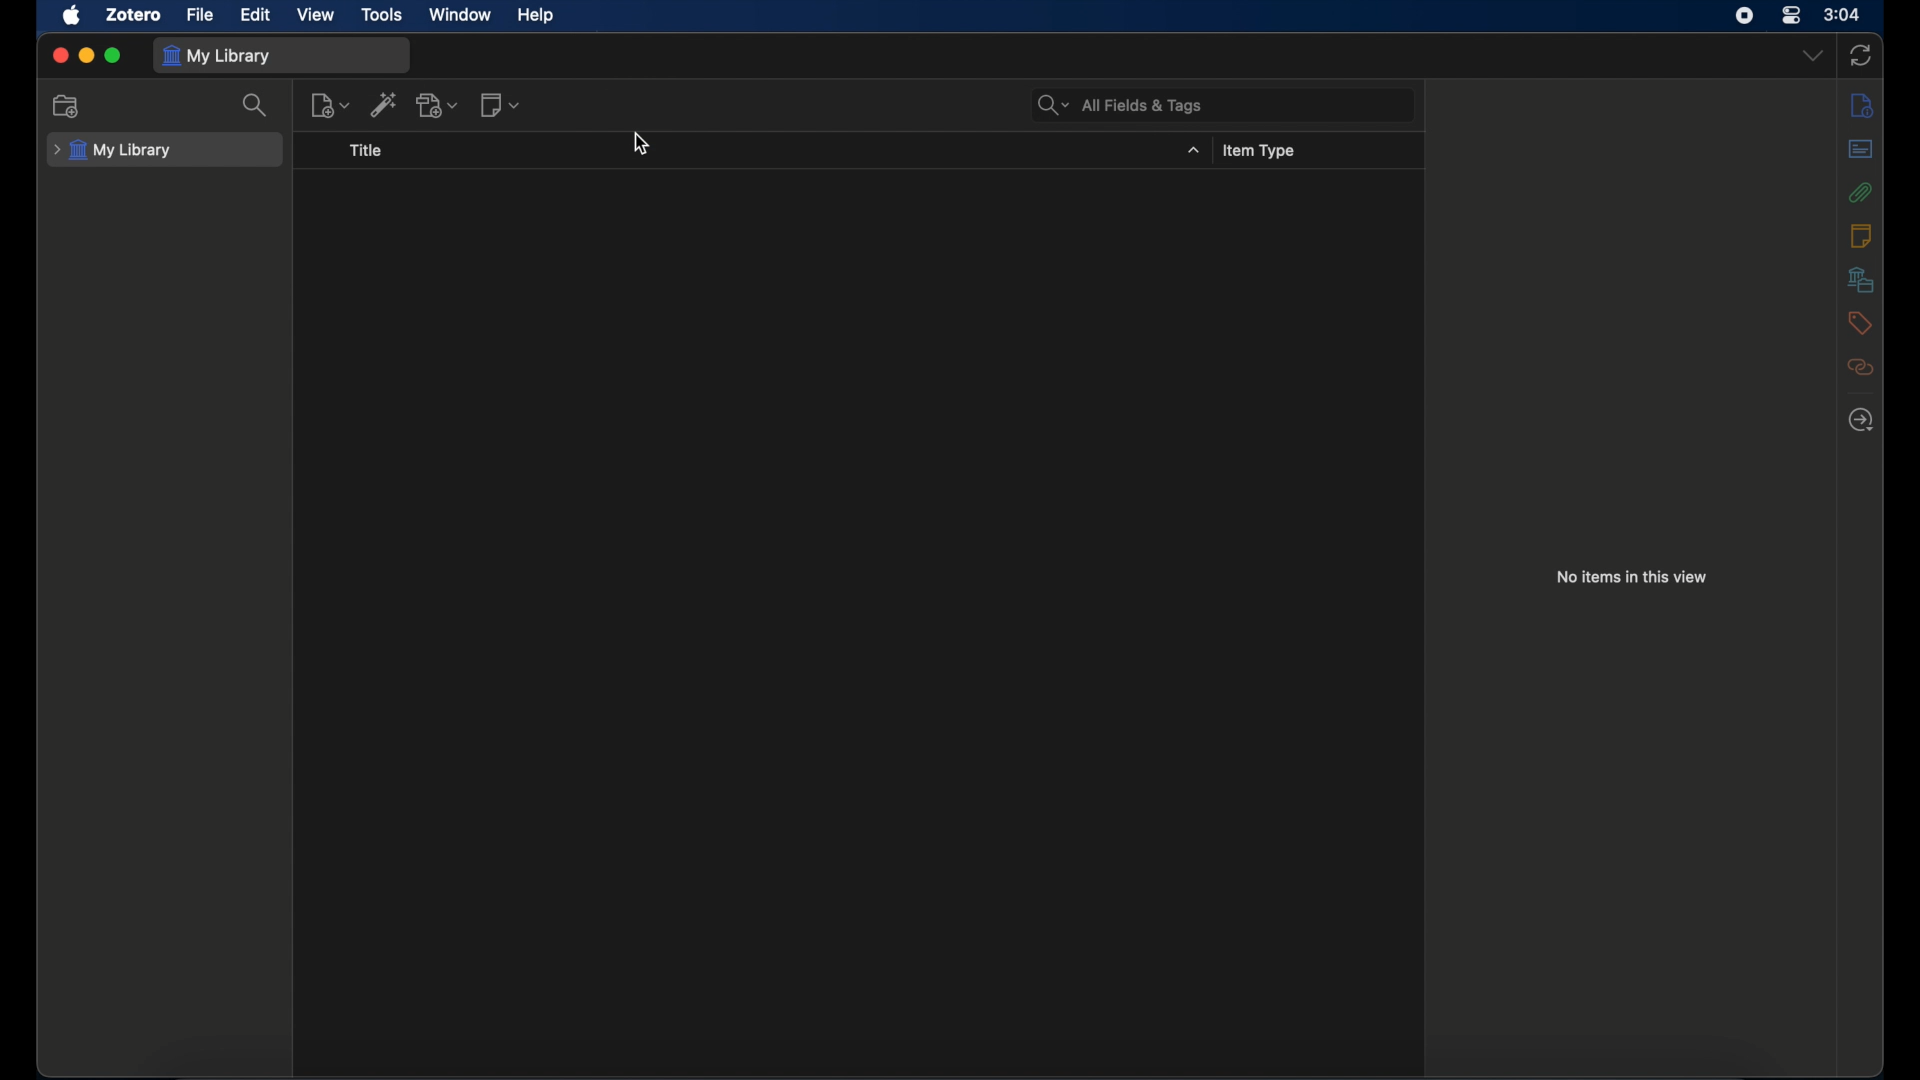 The width and height of the screenshot is (1920, 1080). I want to click on my library, so click(218, 55).